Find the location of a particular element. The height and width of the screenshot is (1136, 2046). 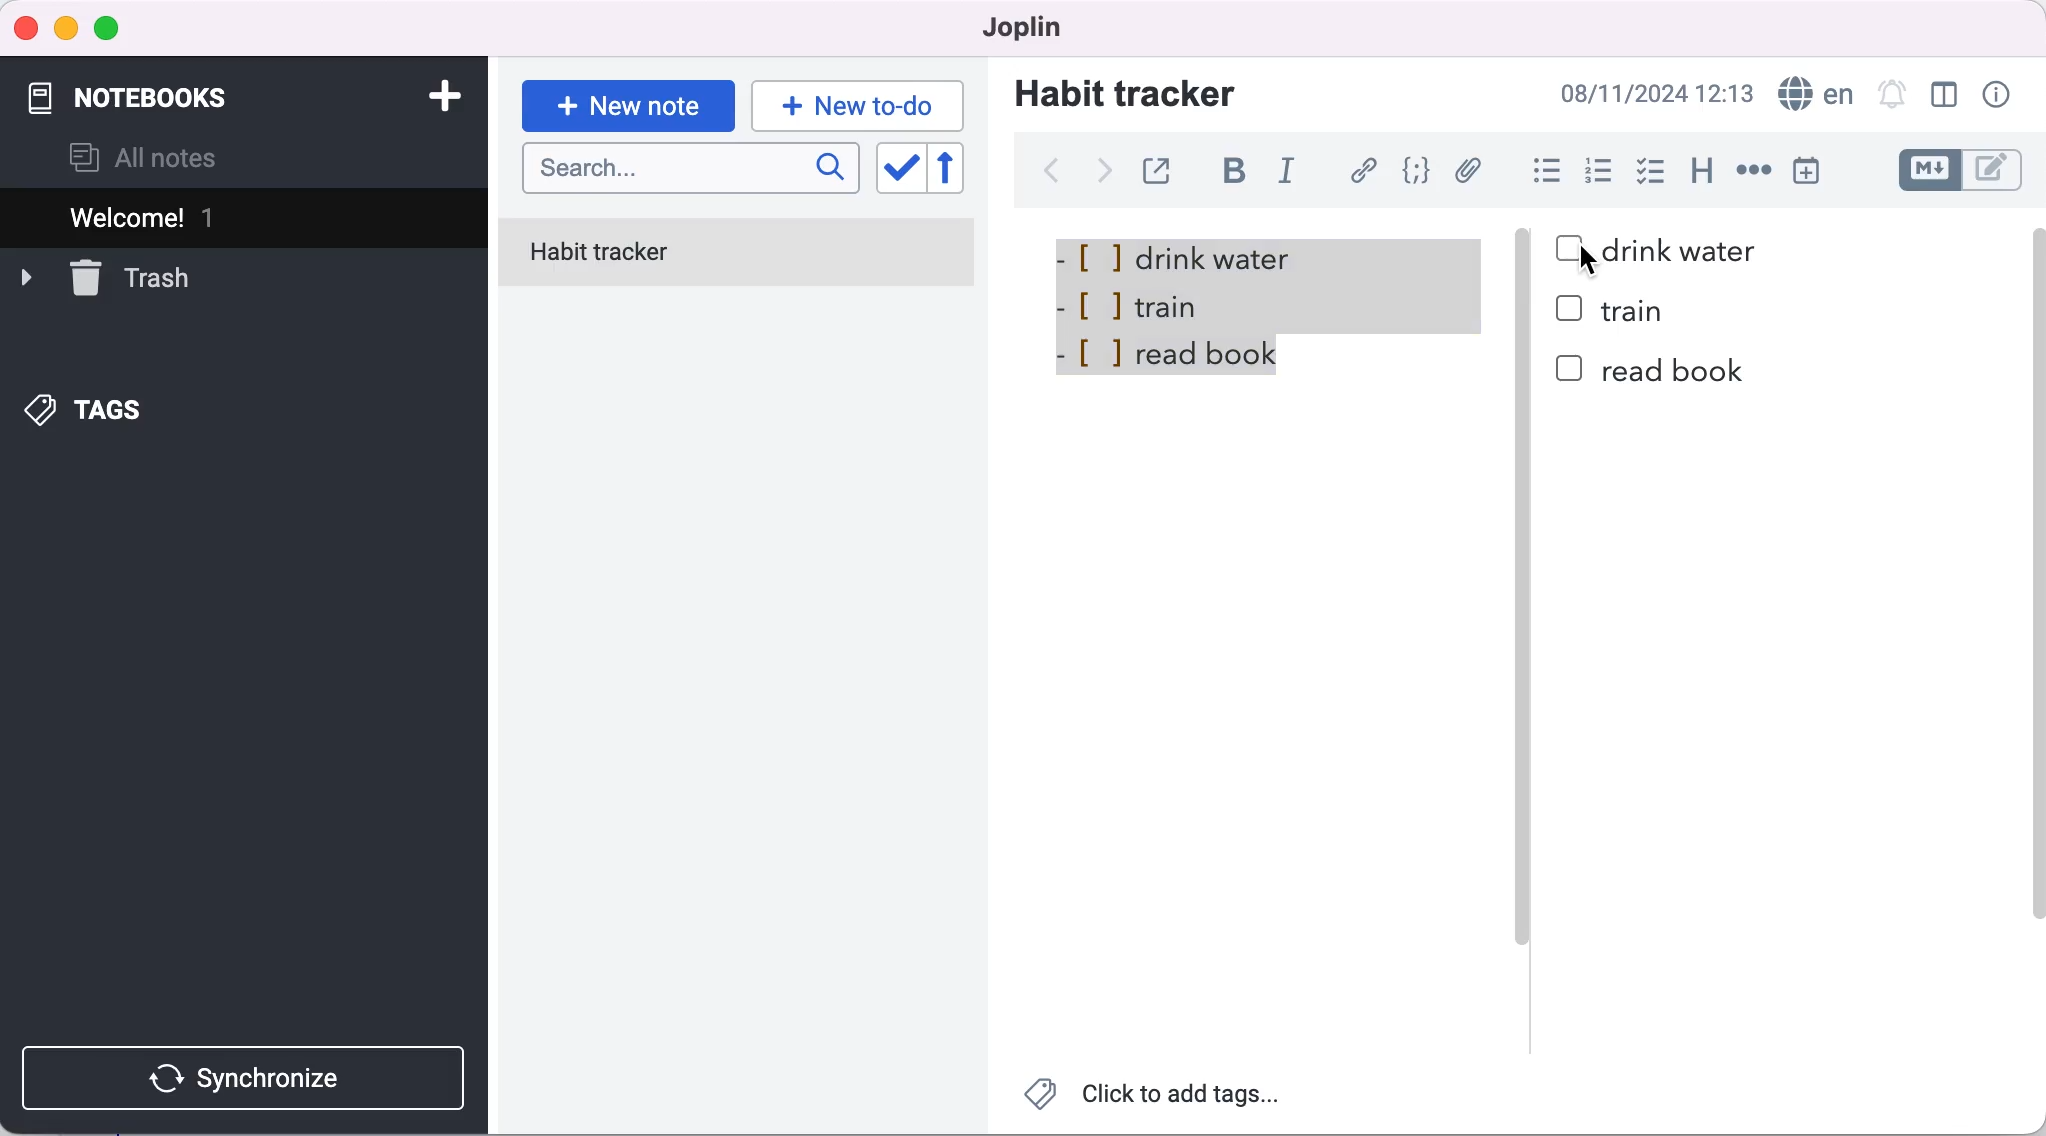

-[ ] drink water is located at coordinates (1192, 253).